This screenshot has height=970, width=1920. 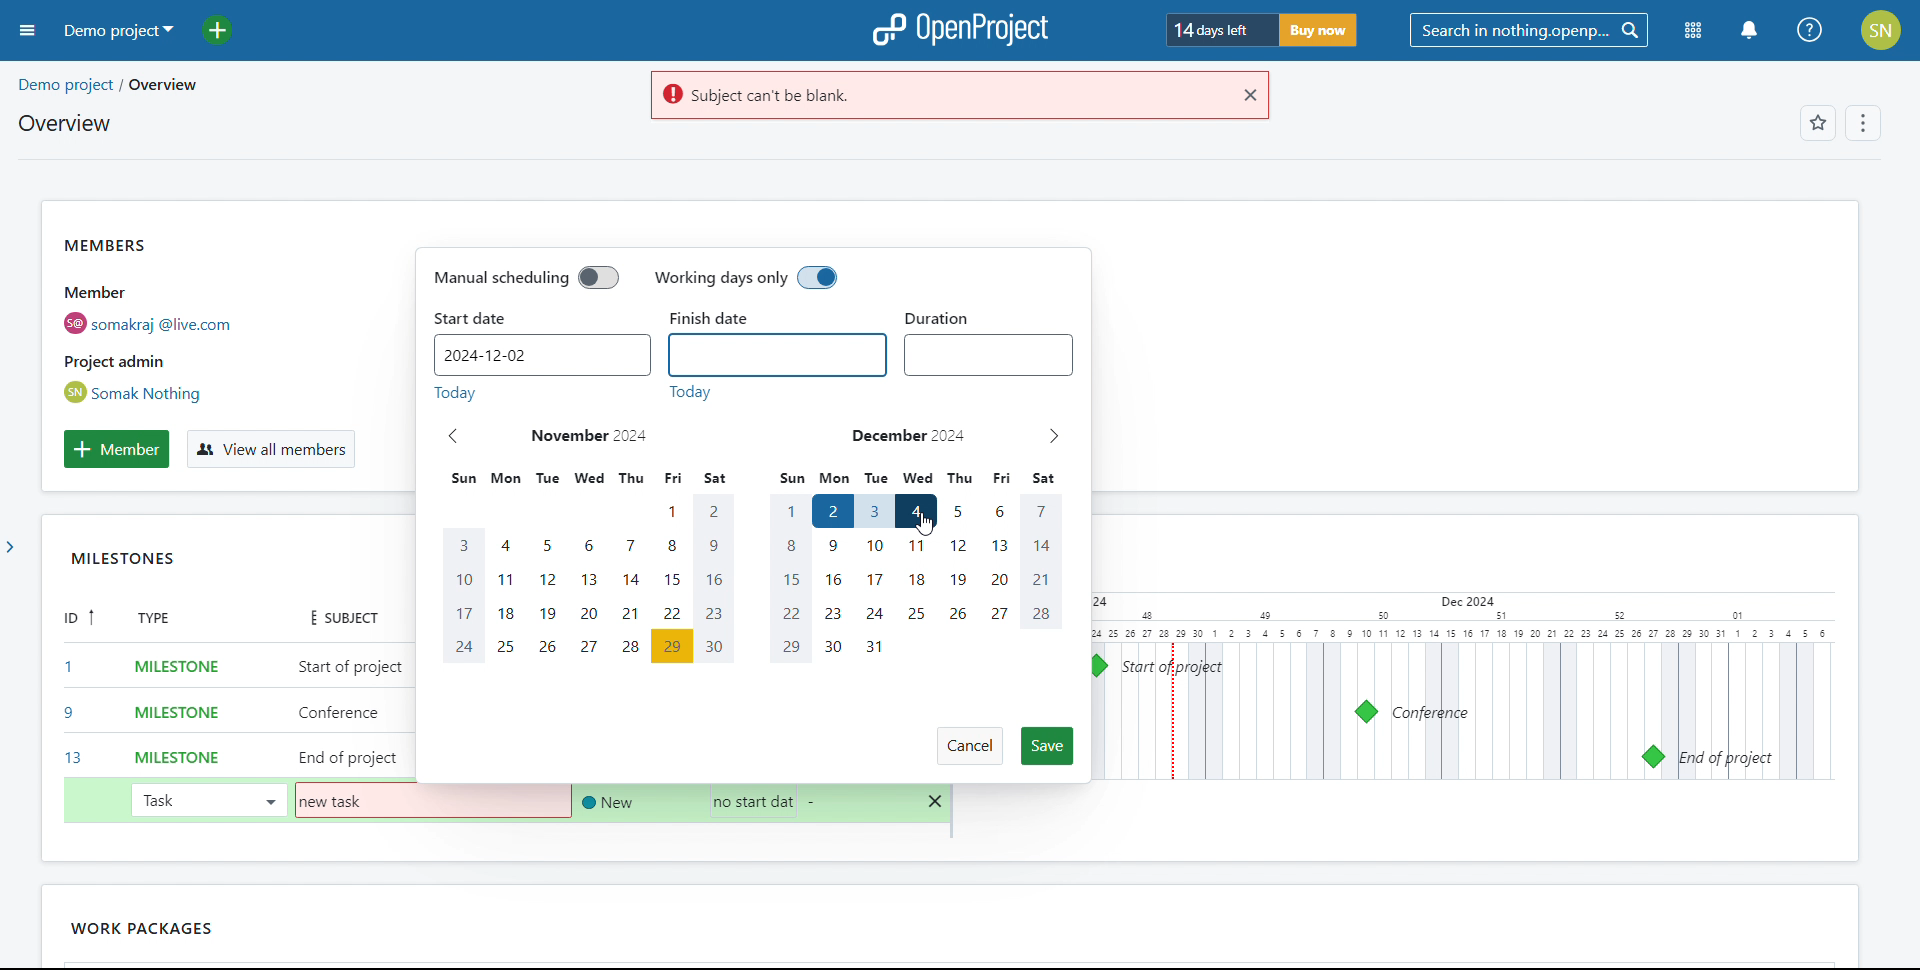 I want to click on warning, so click(x=935, y=96).